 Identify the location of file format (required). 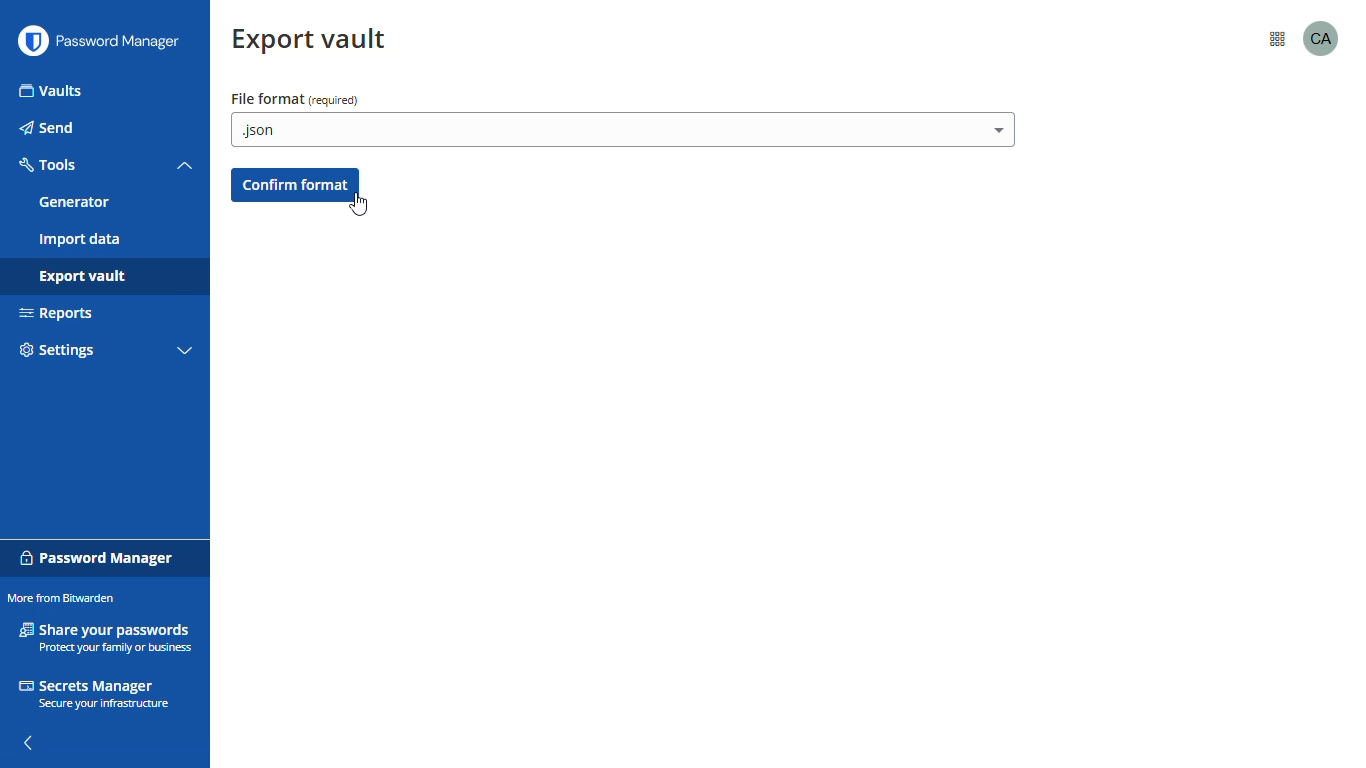
(294, 99).